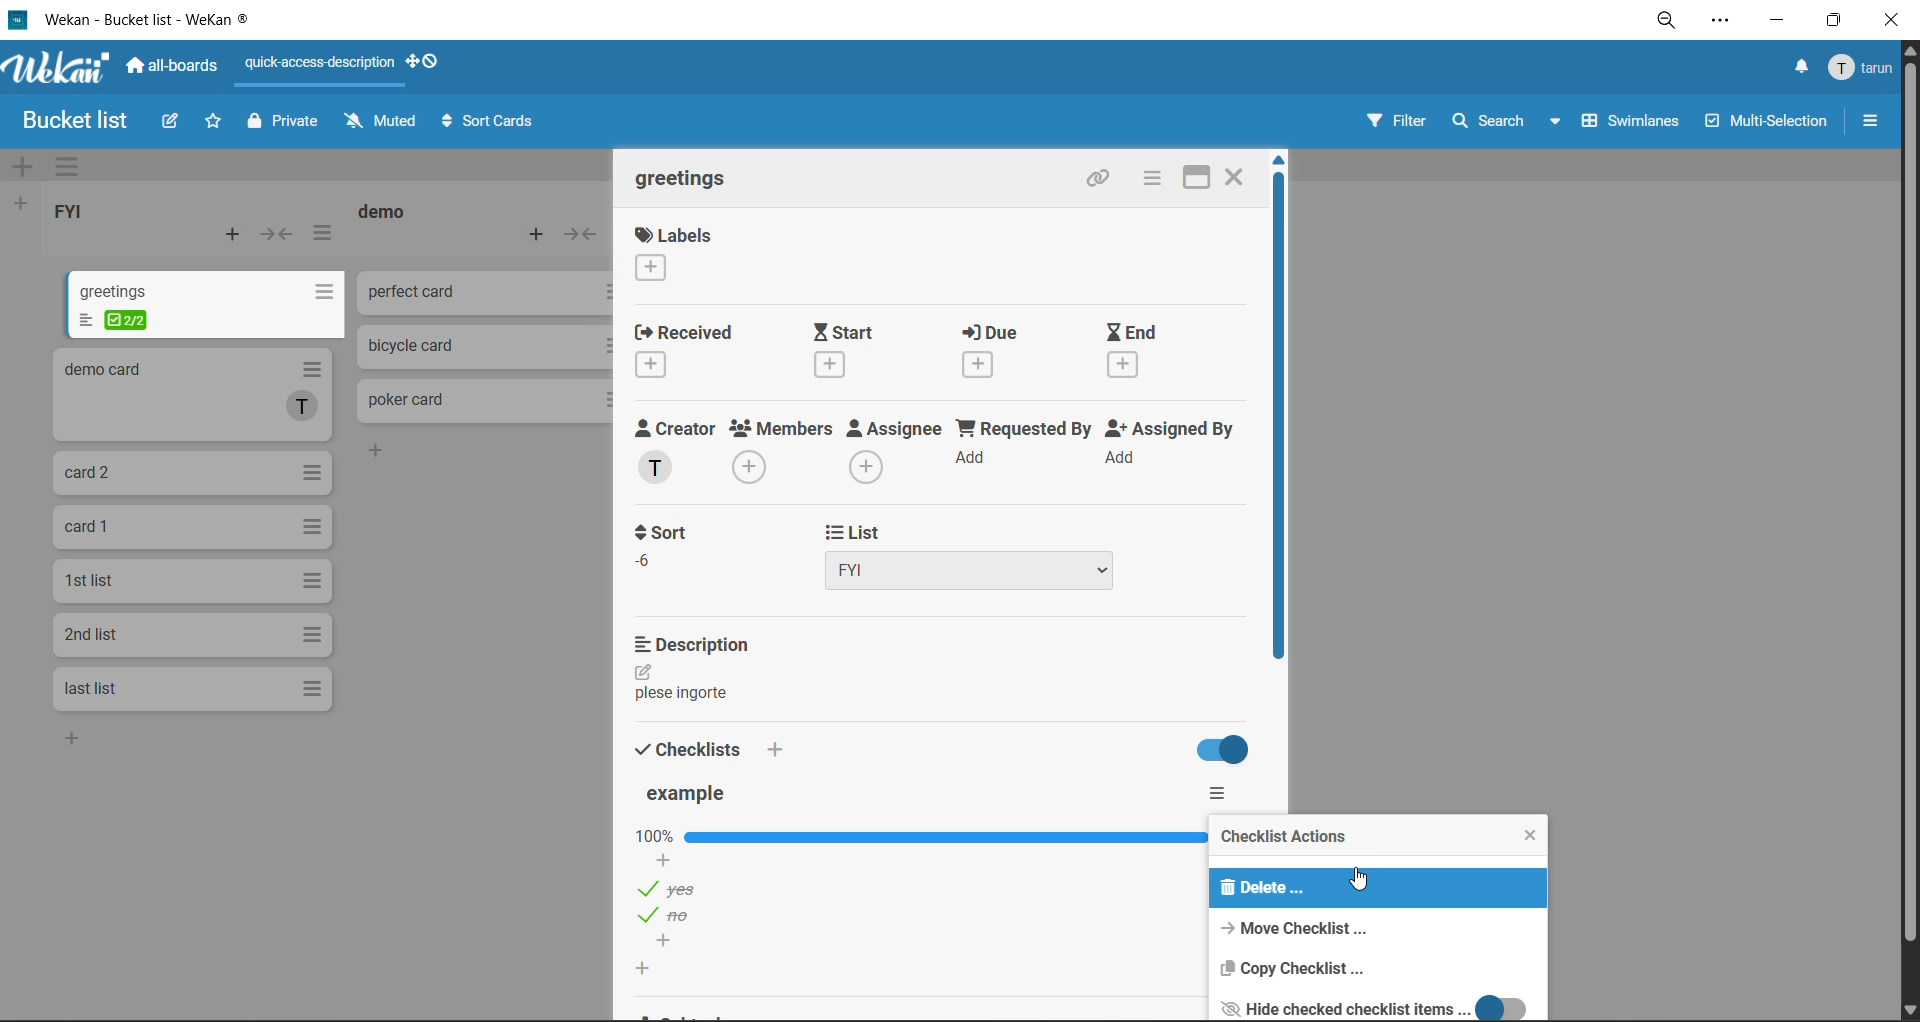 The height and width of the screenshot is (1022, 1920). What do you see at coordinates (1027, 452) in the screenshot?
I see `requested by` at bounding box center [1027, 452].